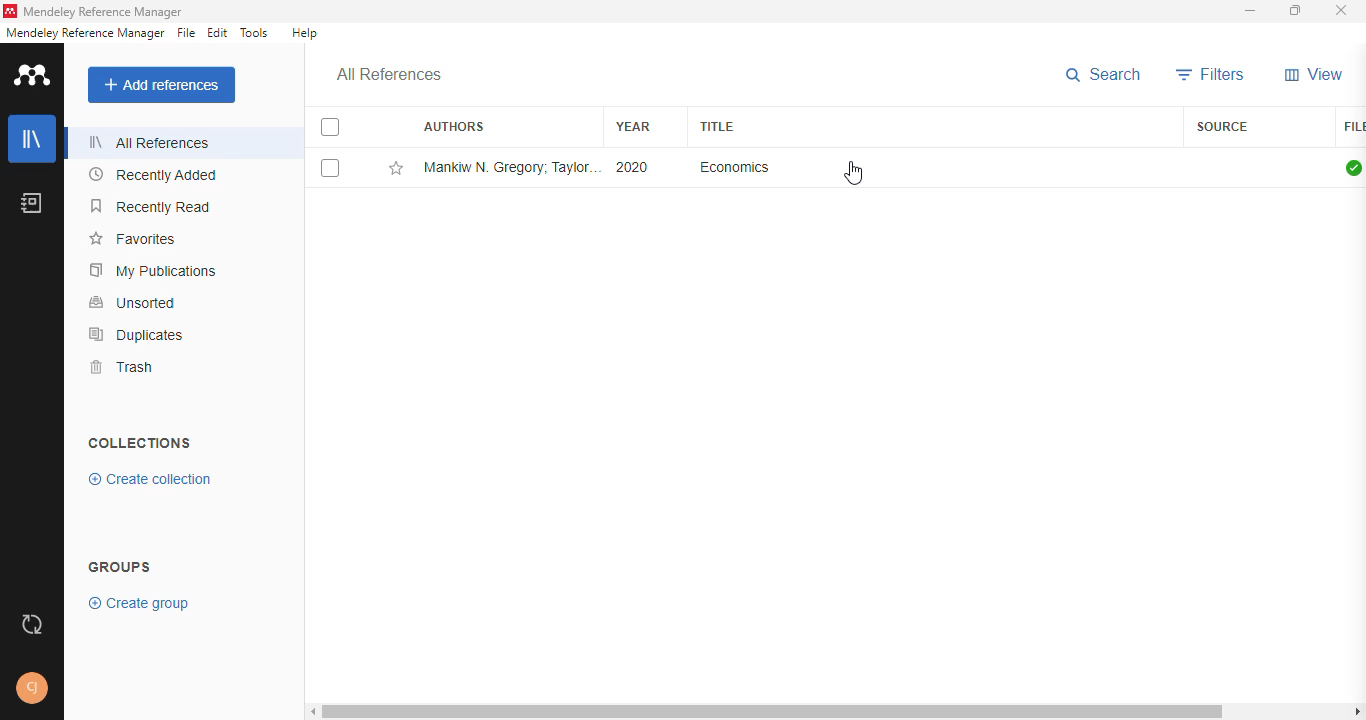  What do you see at coordinates (733, 166) in the screenshot?
I see `economics` at bounding box center [733, 166].